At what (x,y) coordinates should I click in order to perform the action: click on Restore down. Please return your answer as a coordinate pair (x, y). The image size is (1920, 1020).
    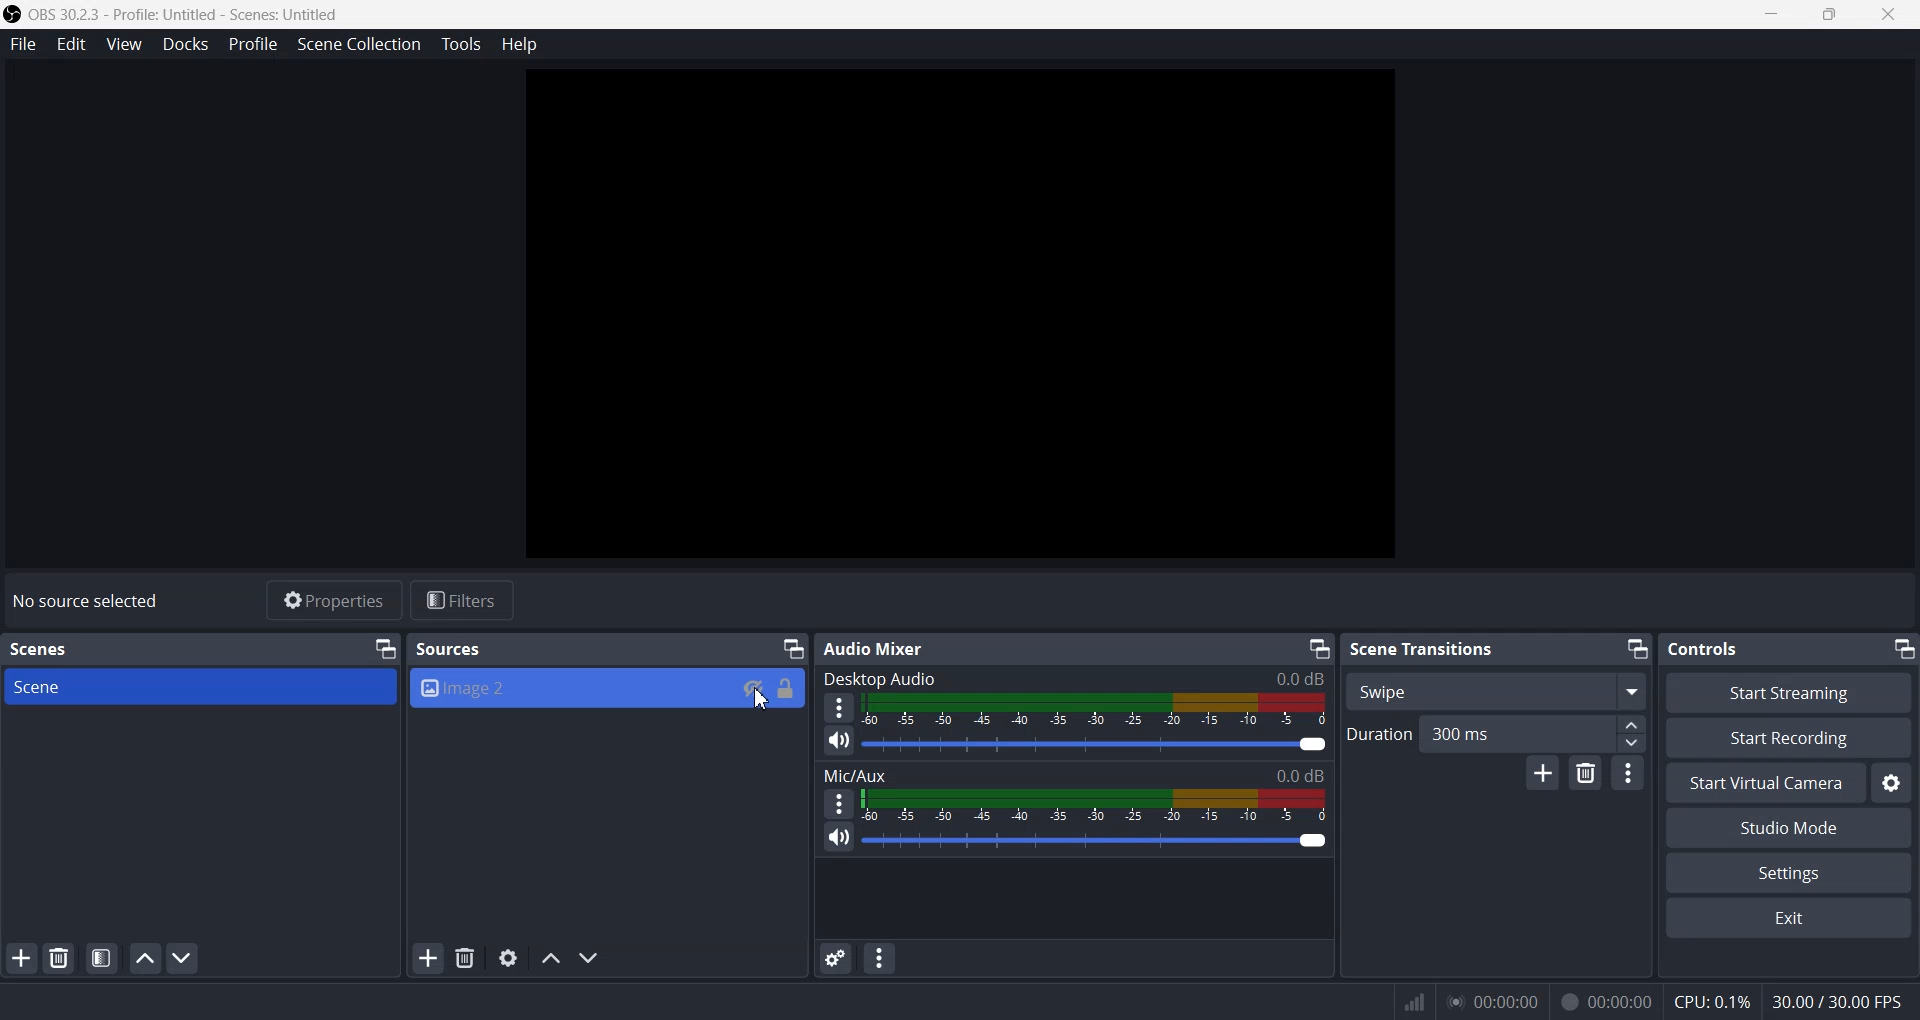
    Looking at the image, I should click on (1832, 17).